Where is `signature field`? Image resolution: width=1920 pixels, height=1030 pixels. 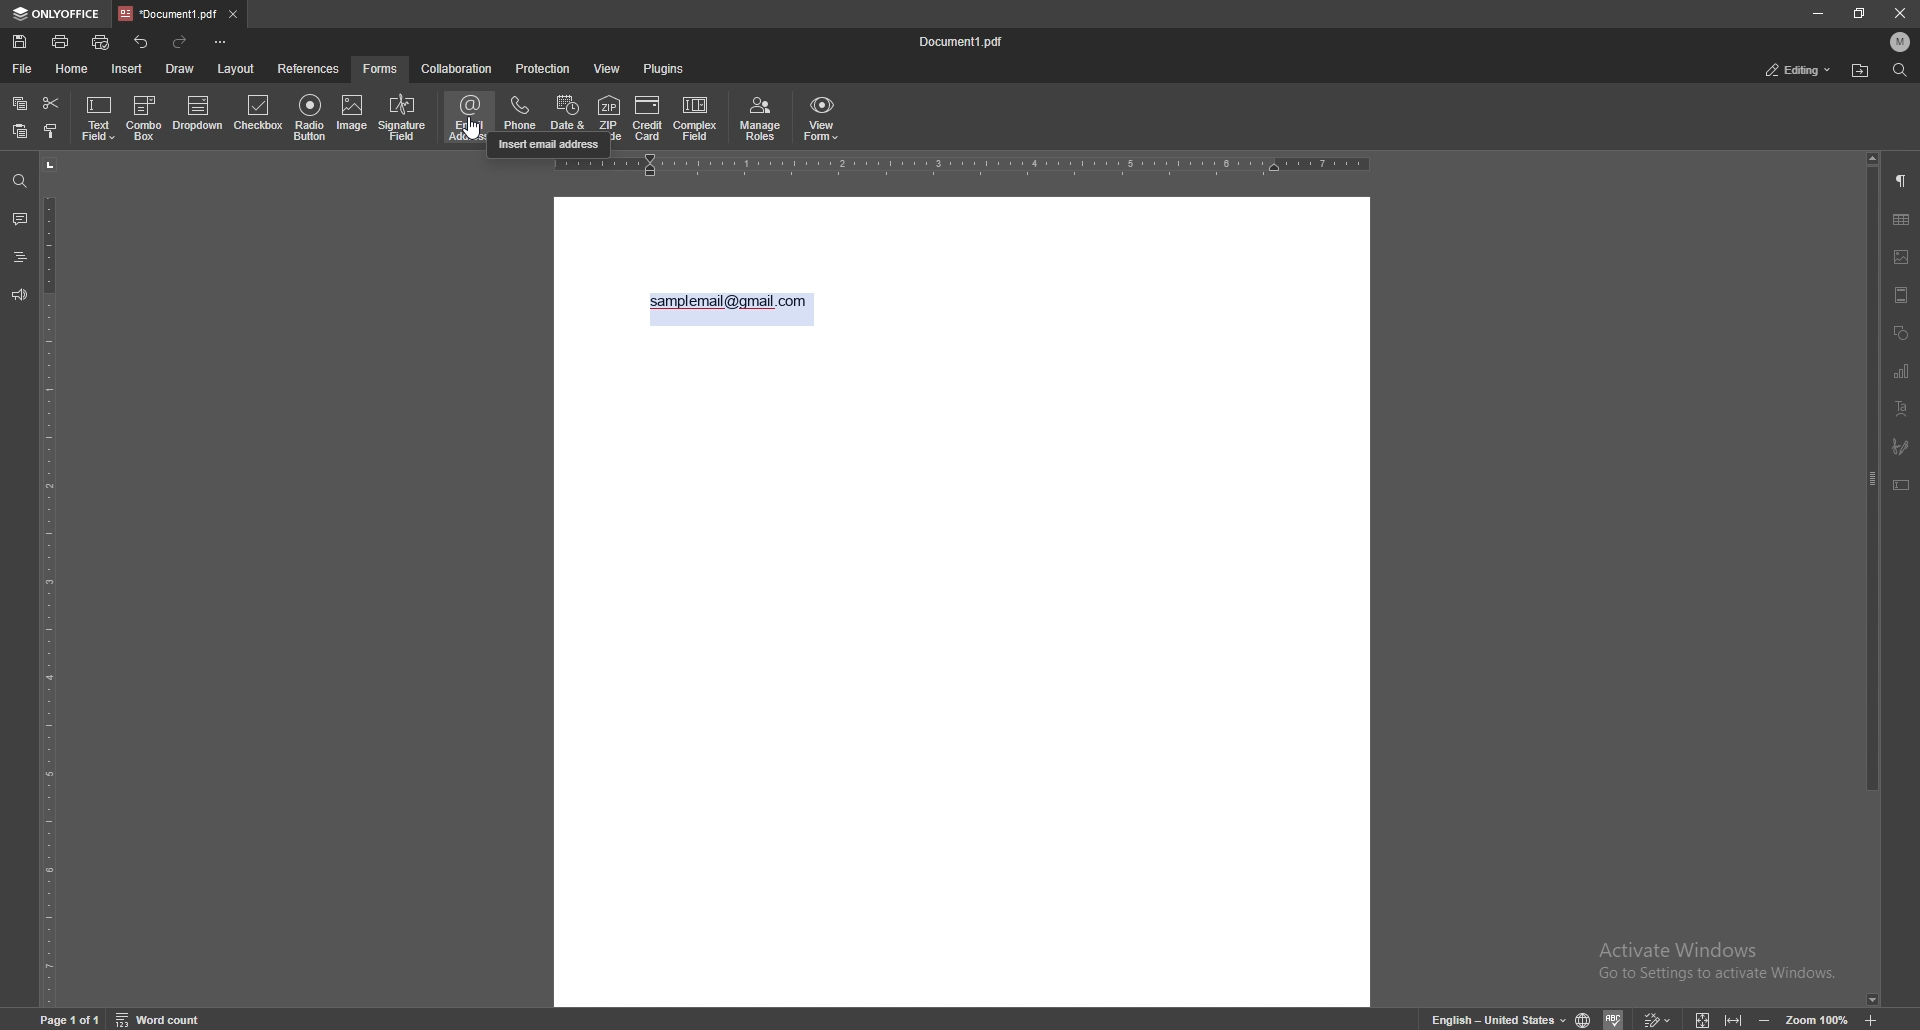 signature field is located at coordinates (402, 118).